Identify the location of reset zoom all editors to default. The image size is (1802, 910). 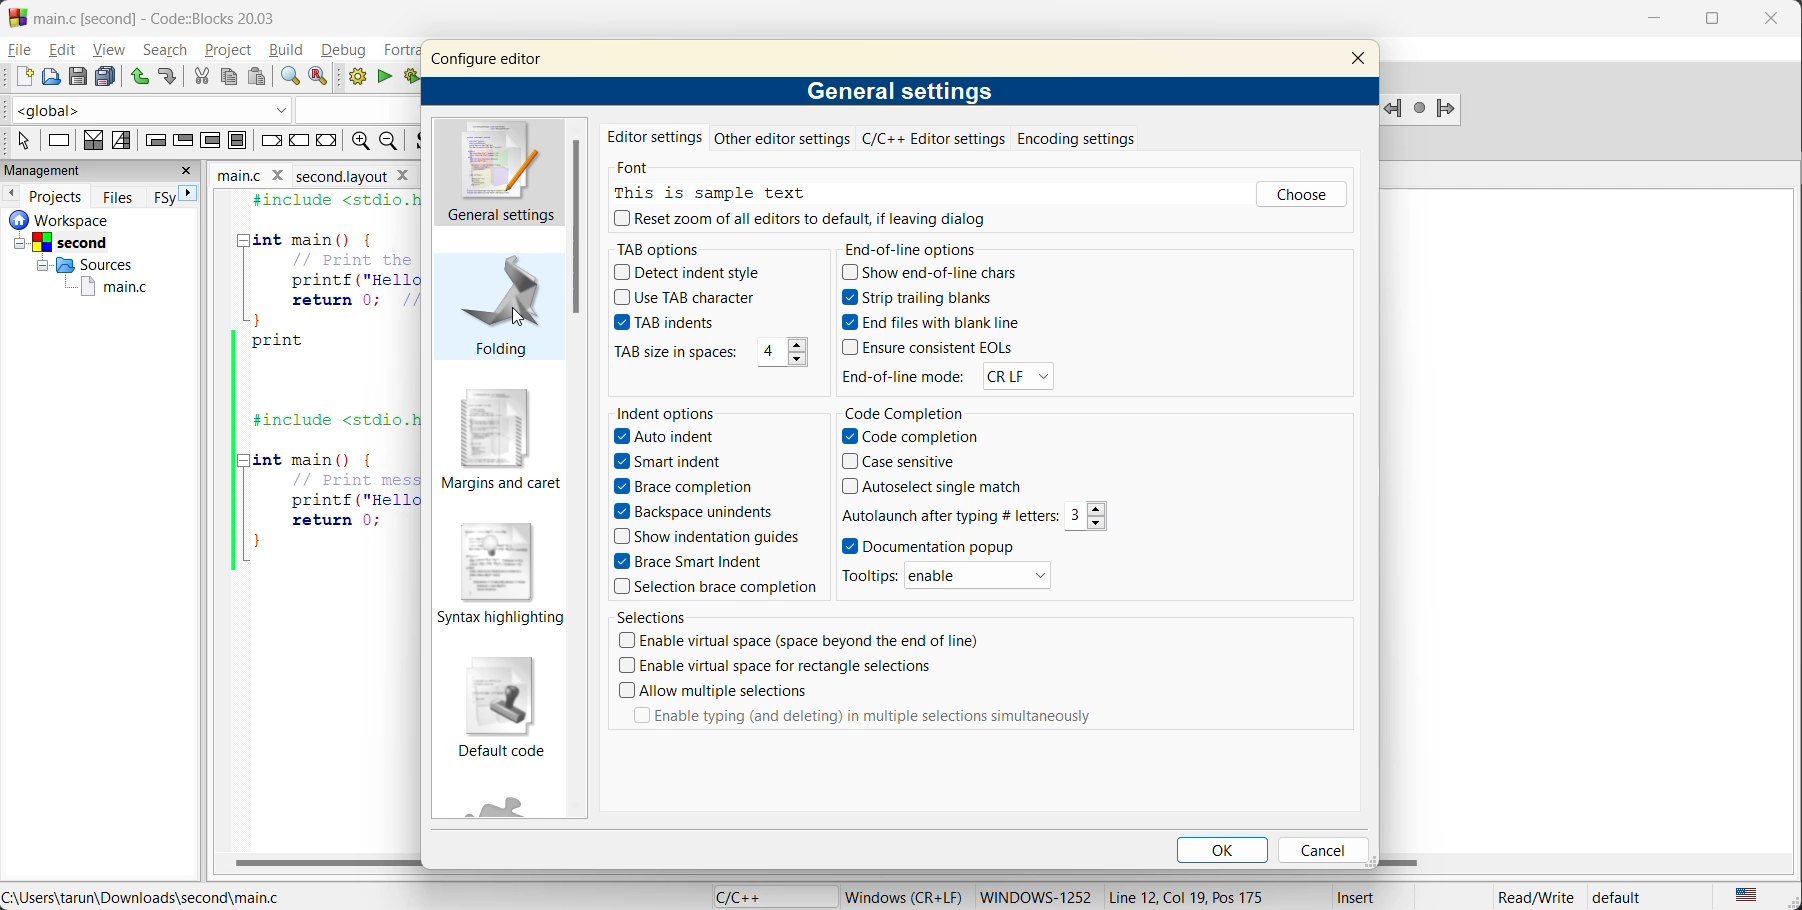
(794, 222).